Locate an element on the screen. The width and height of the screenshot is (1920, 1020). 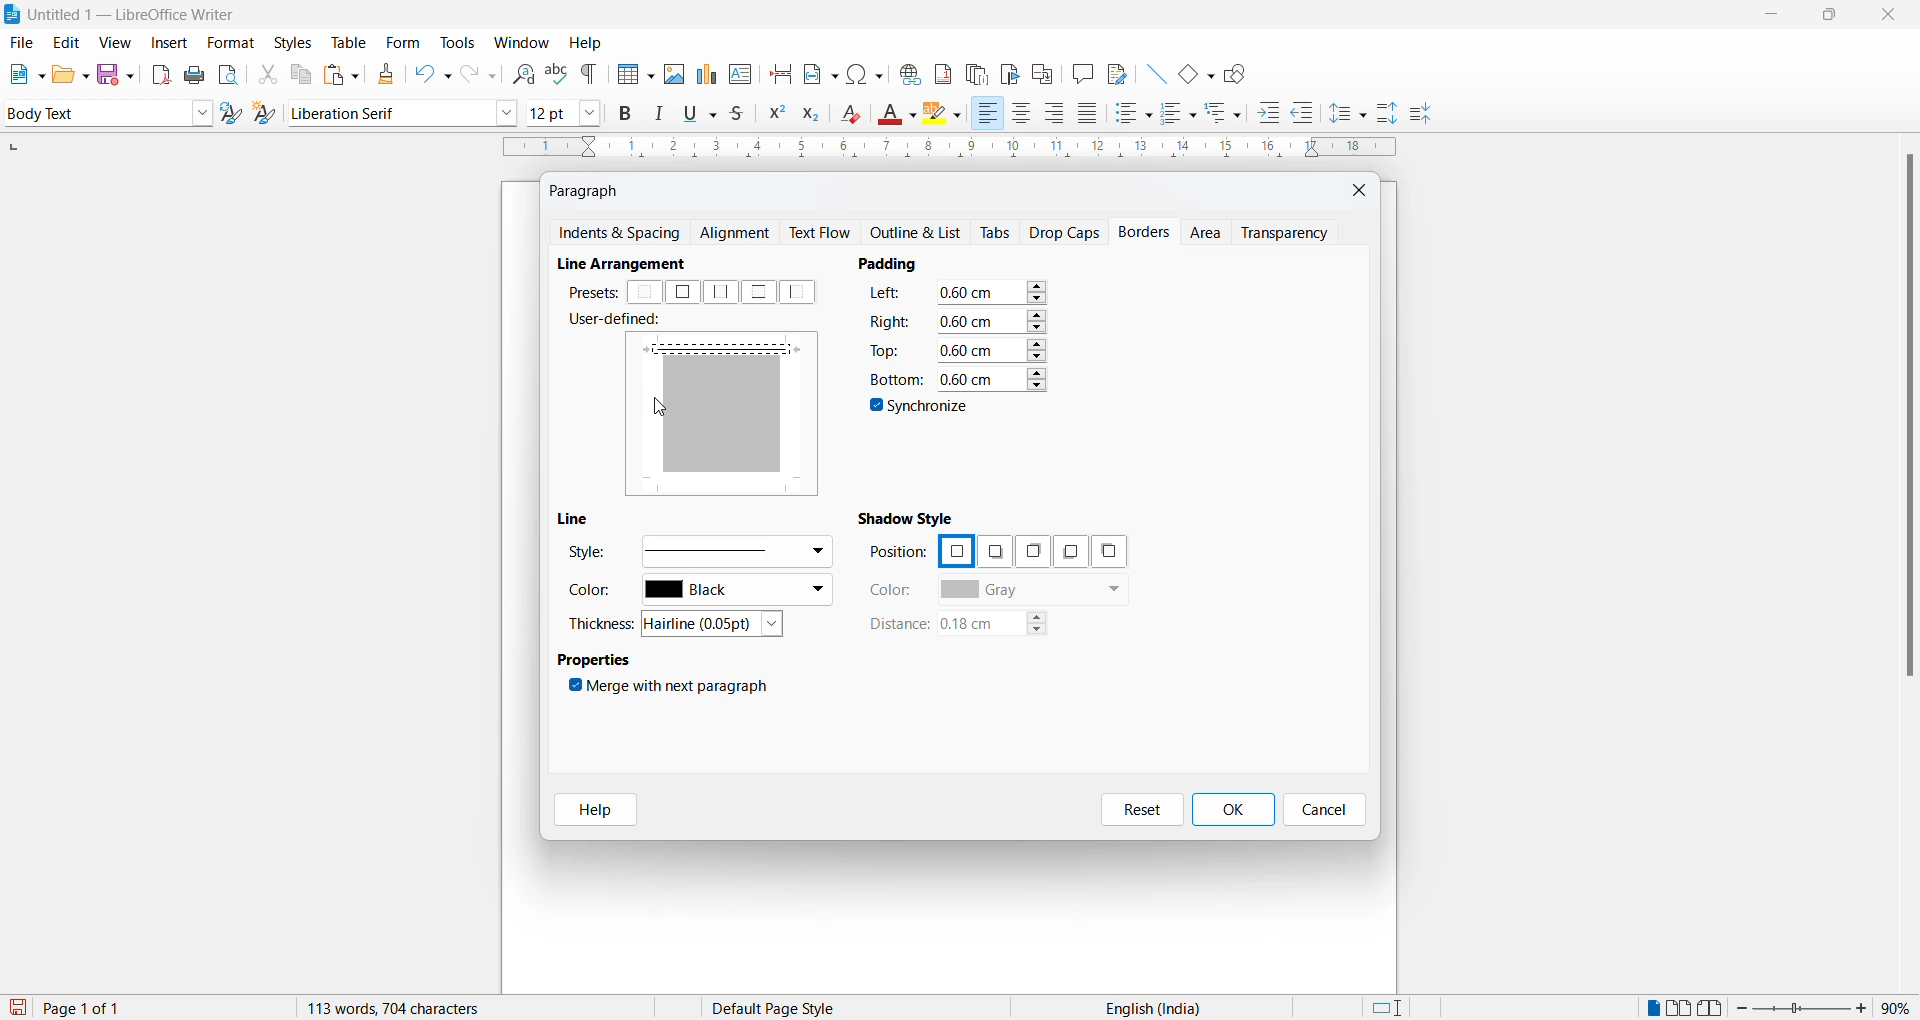
save is located at coordinates (19, 1008).